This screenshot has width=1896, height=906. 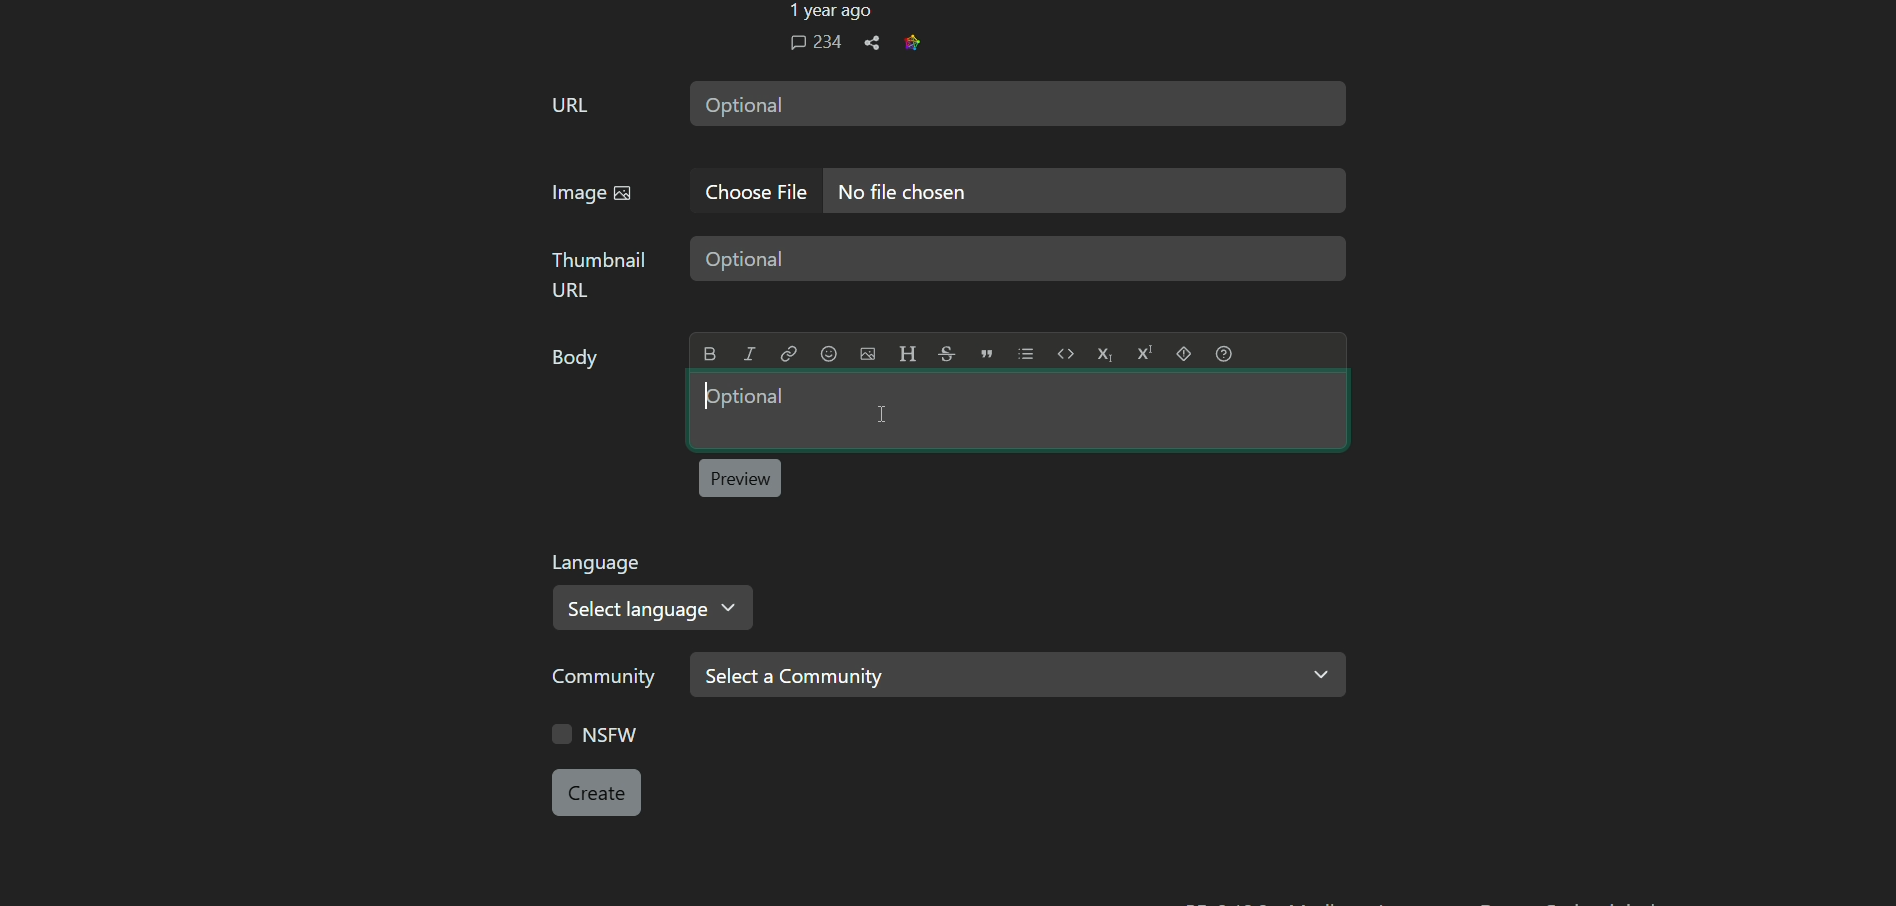 I want to click on Share, so click(x=872, y=43).